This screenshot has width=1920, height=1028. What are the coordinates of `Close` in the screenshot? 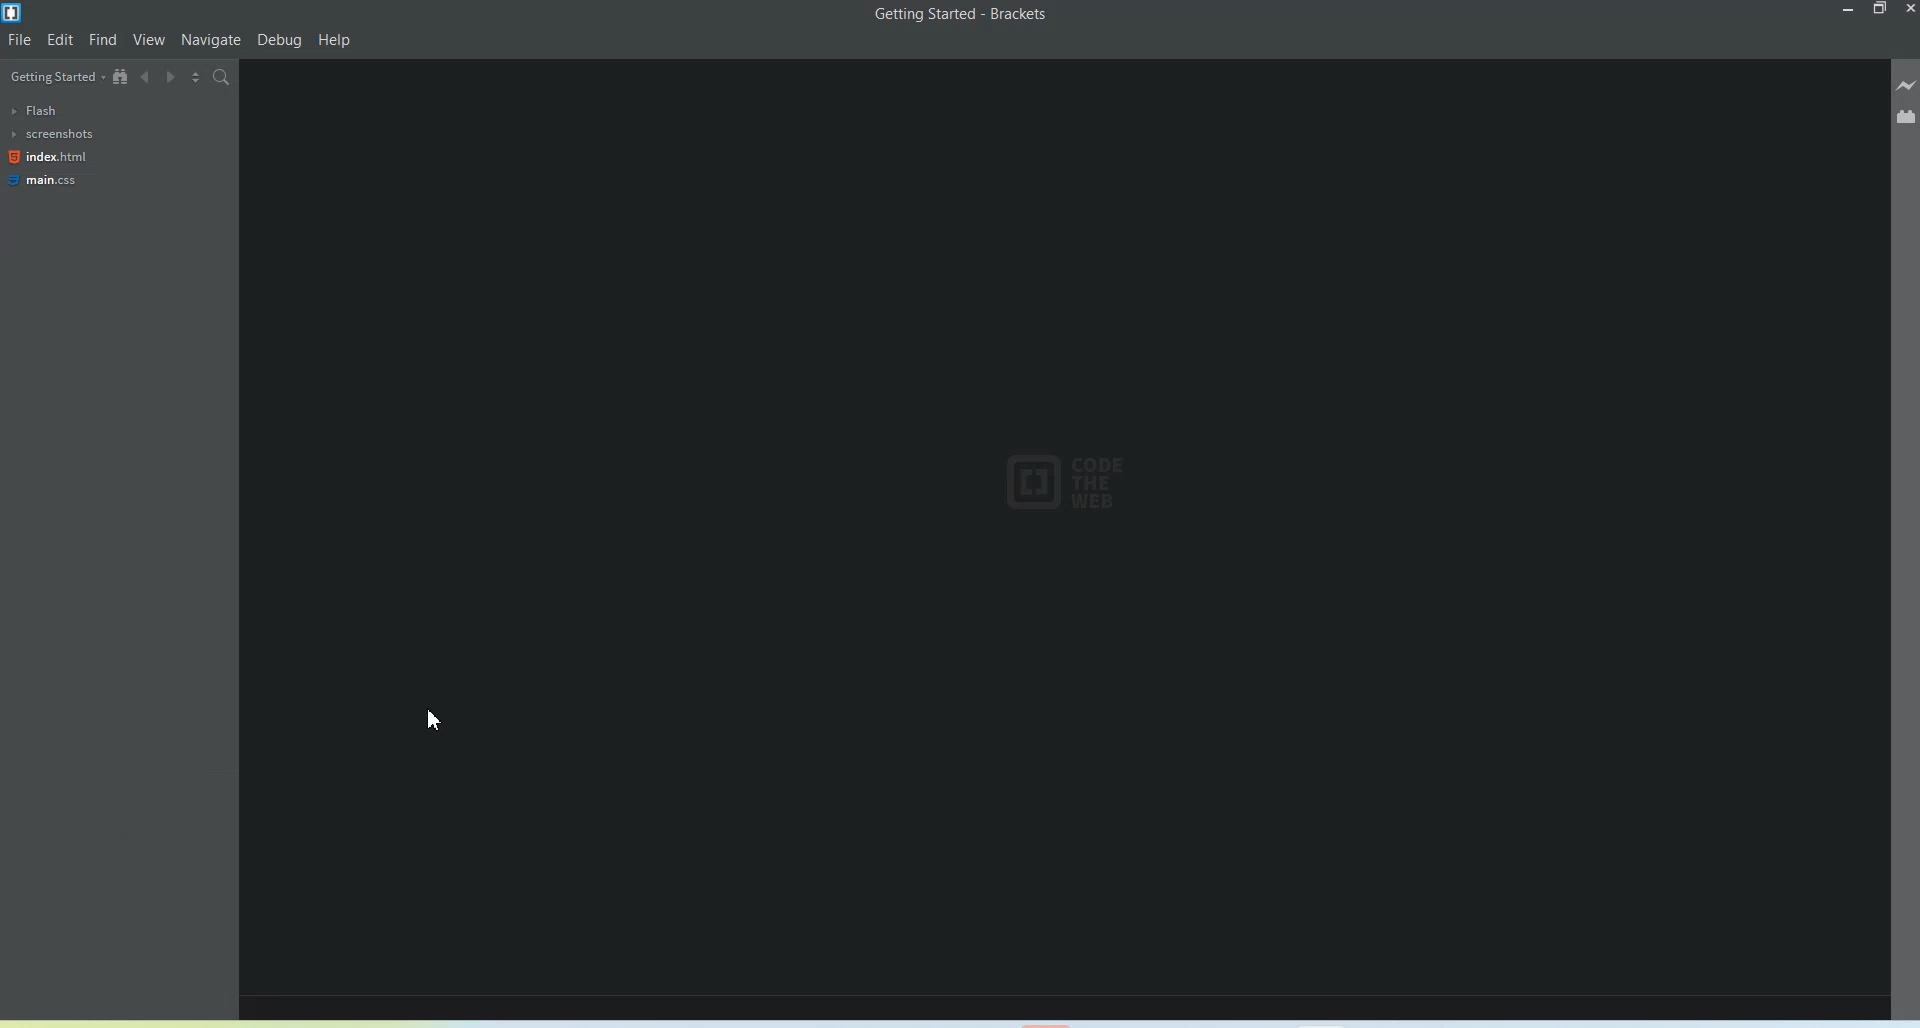 It's located at (1908, 9).